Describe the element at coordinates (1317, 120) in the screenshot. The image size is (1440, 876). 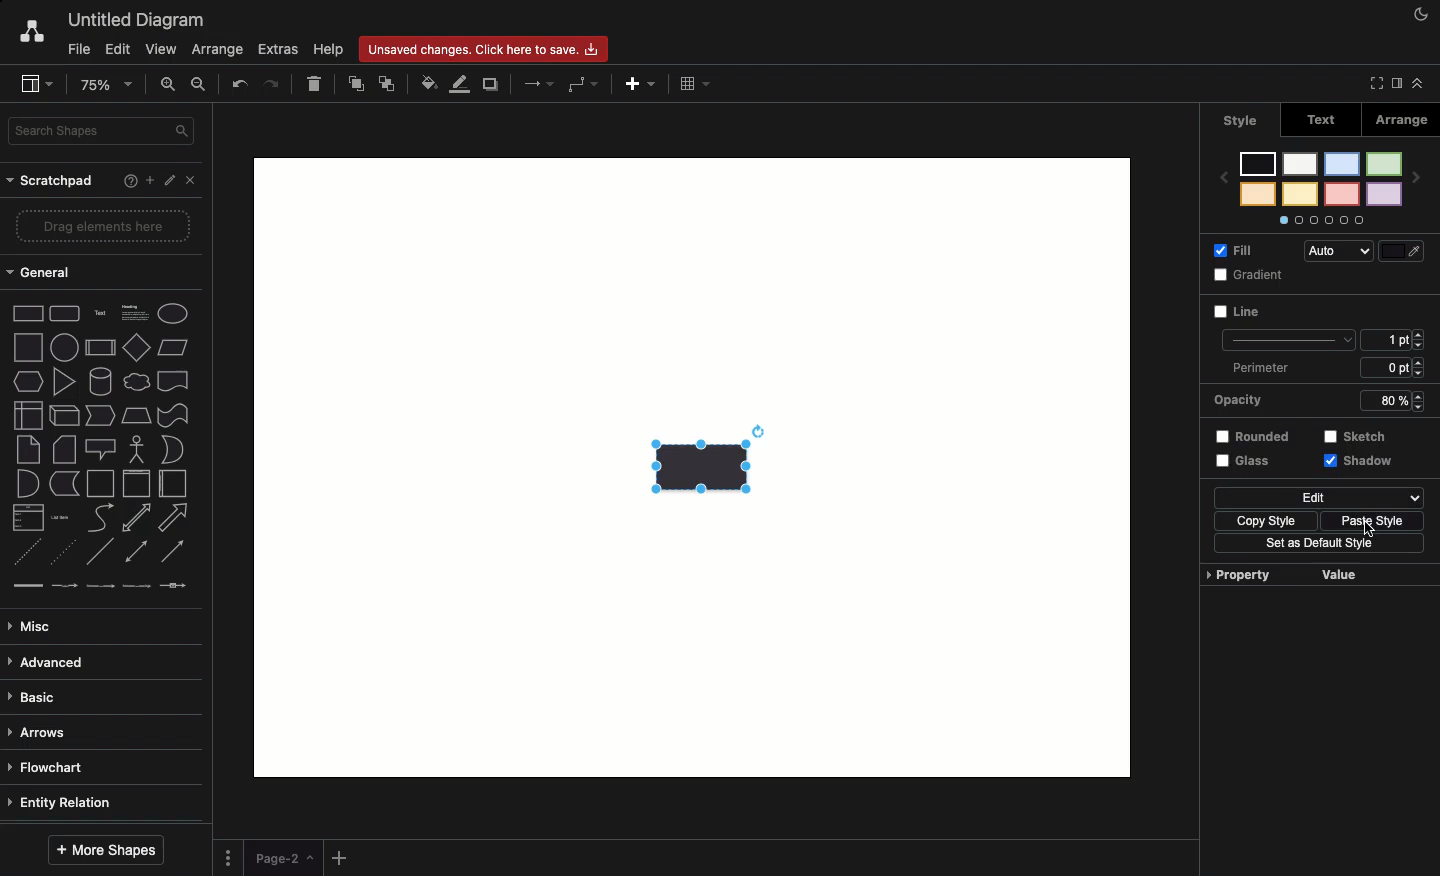
I see `Text` at that location.